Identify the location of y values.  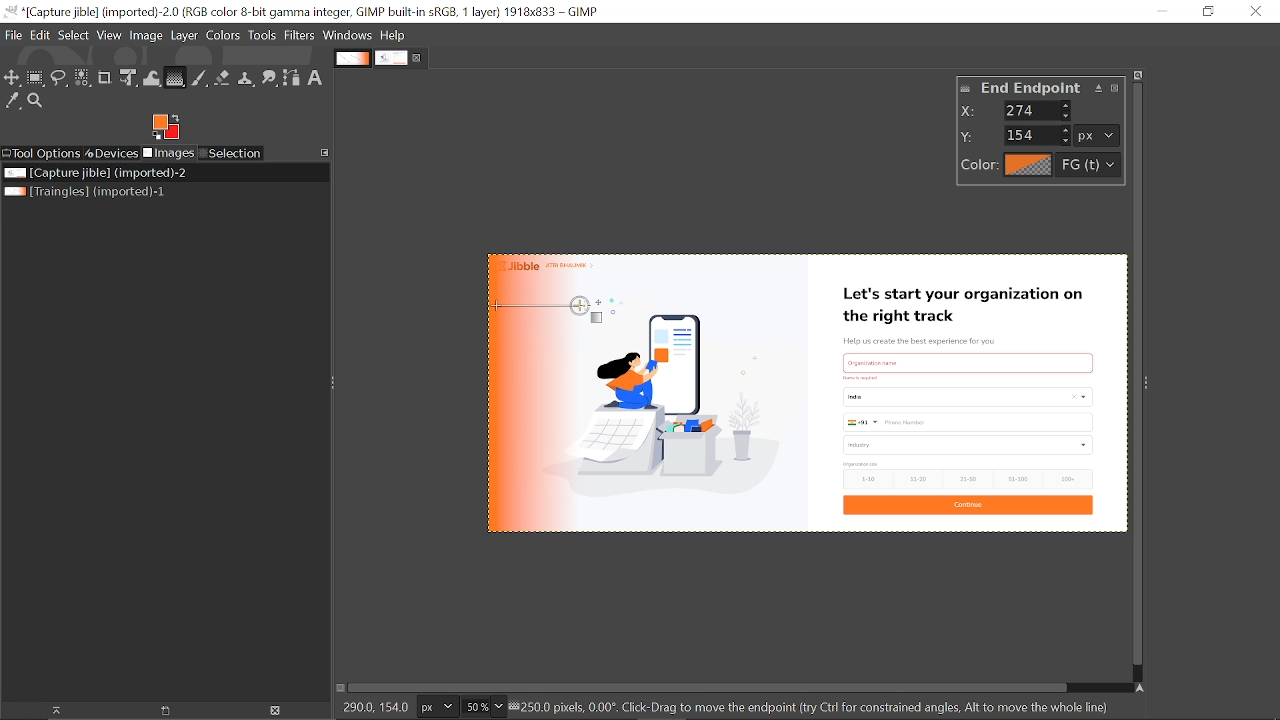
(1039, 135).